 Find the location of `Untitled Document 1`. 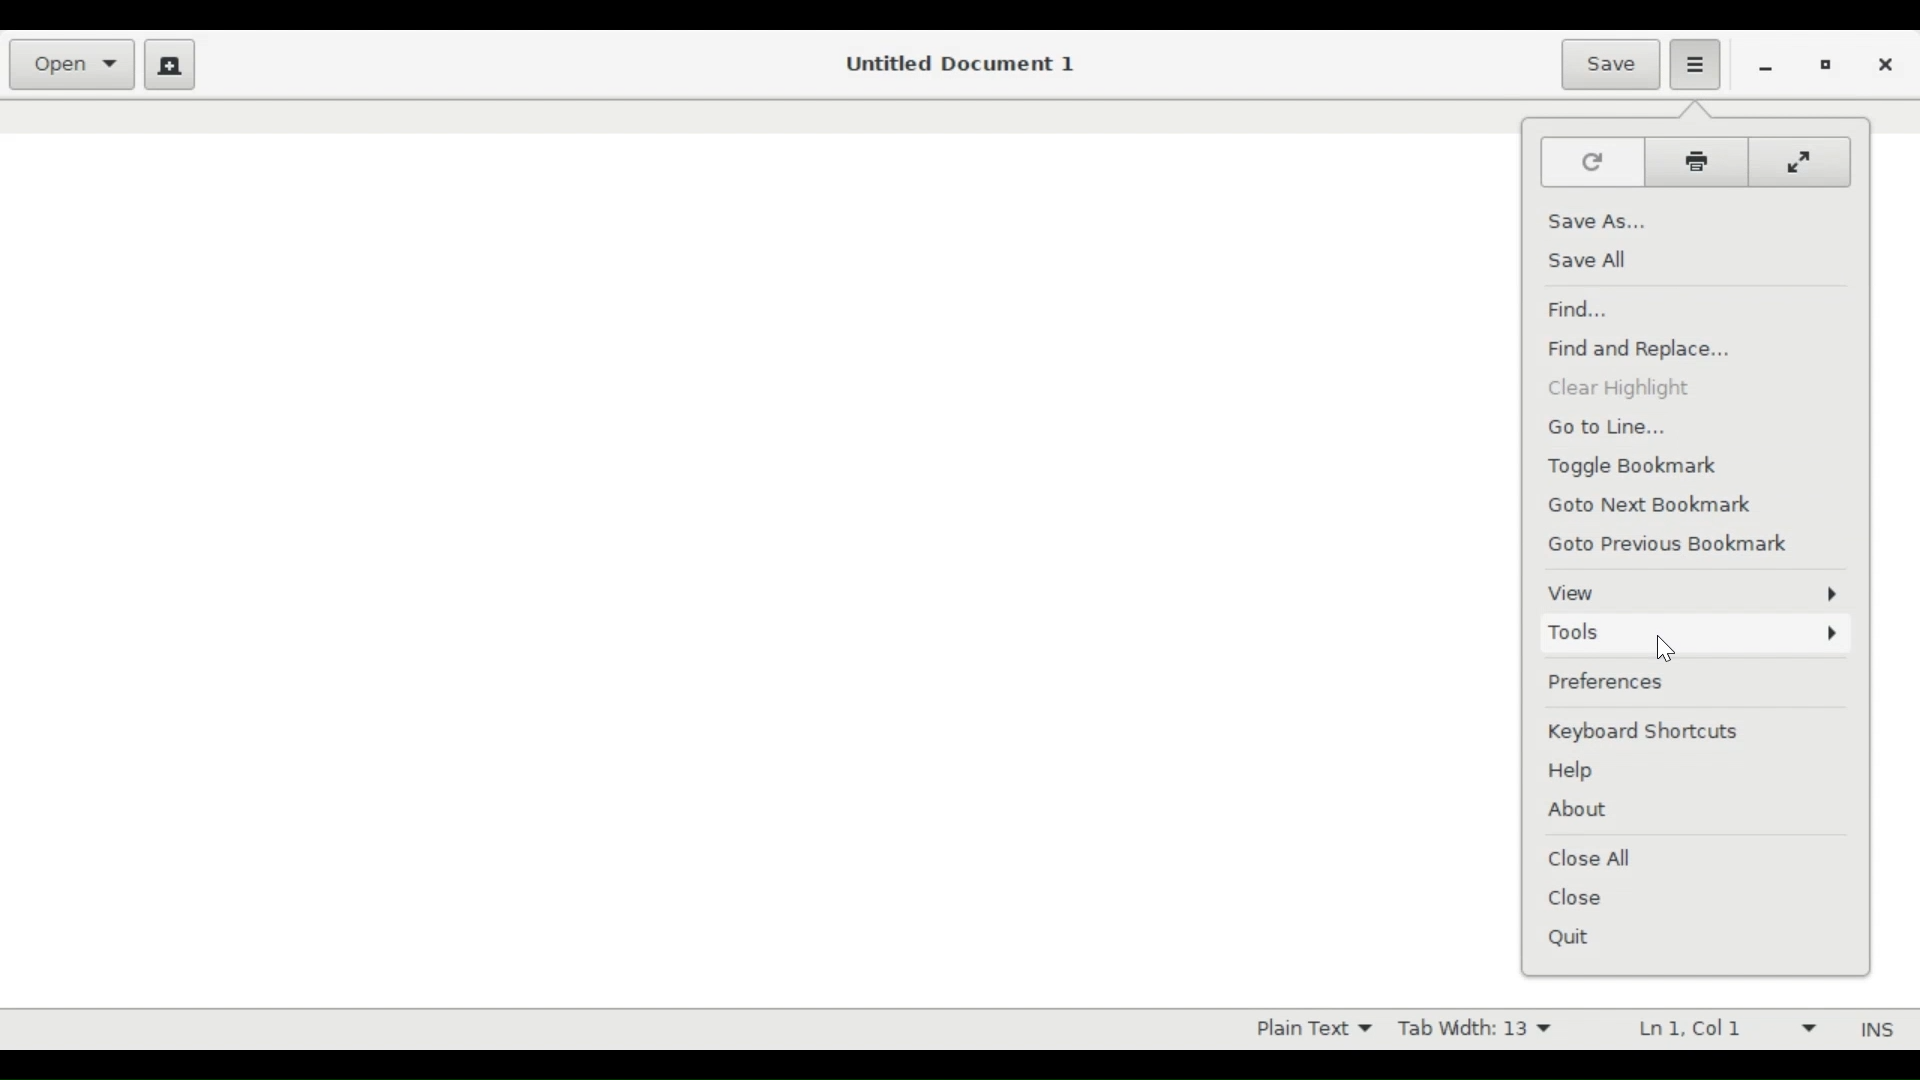

Untitled Document 1 is located at coordinates (964, 64).